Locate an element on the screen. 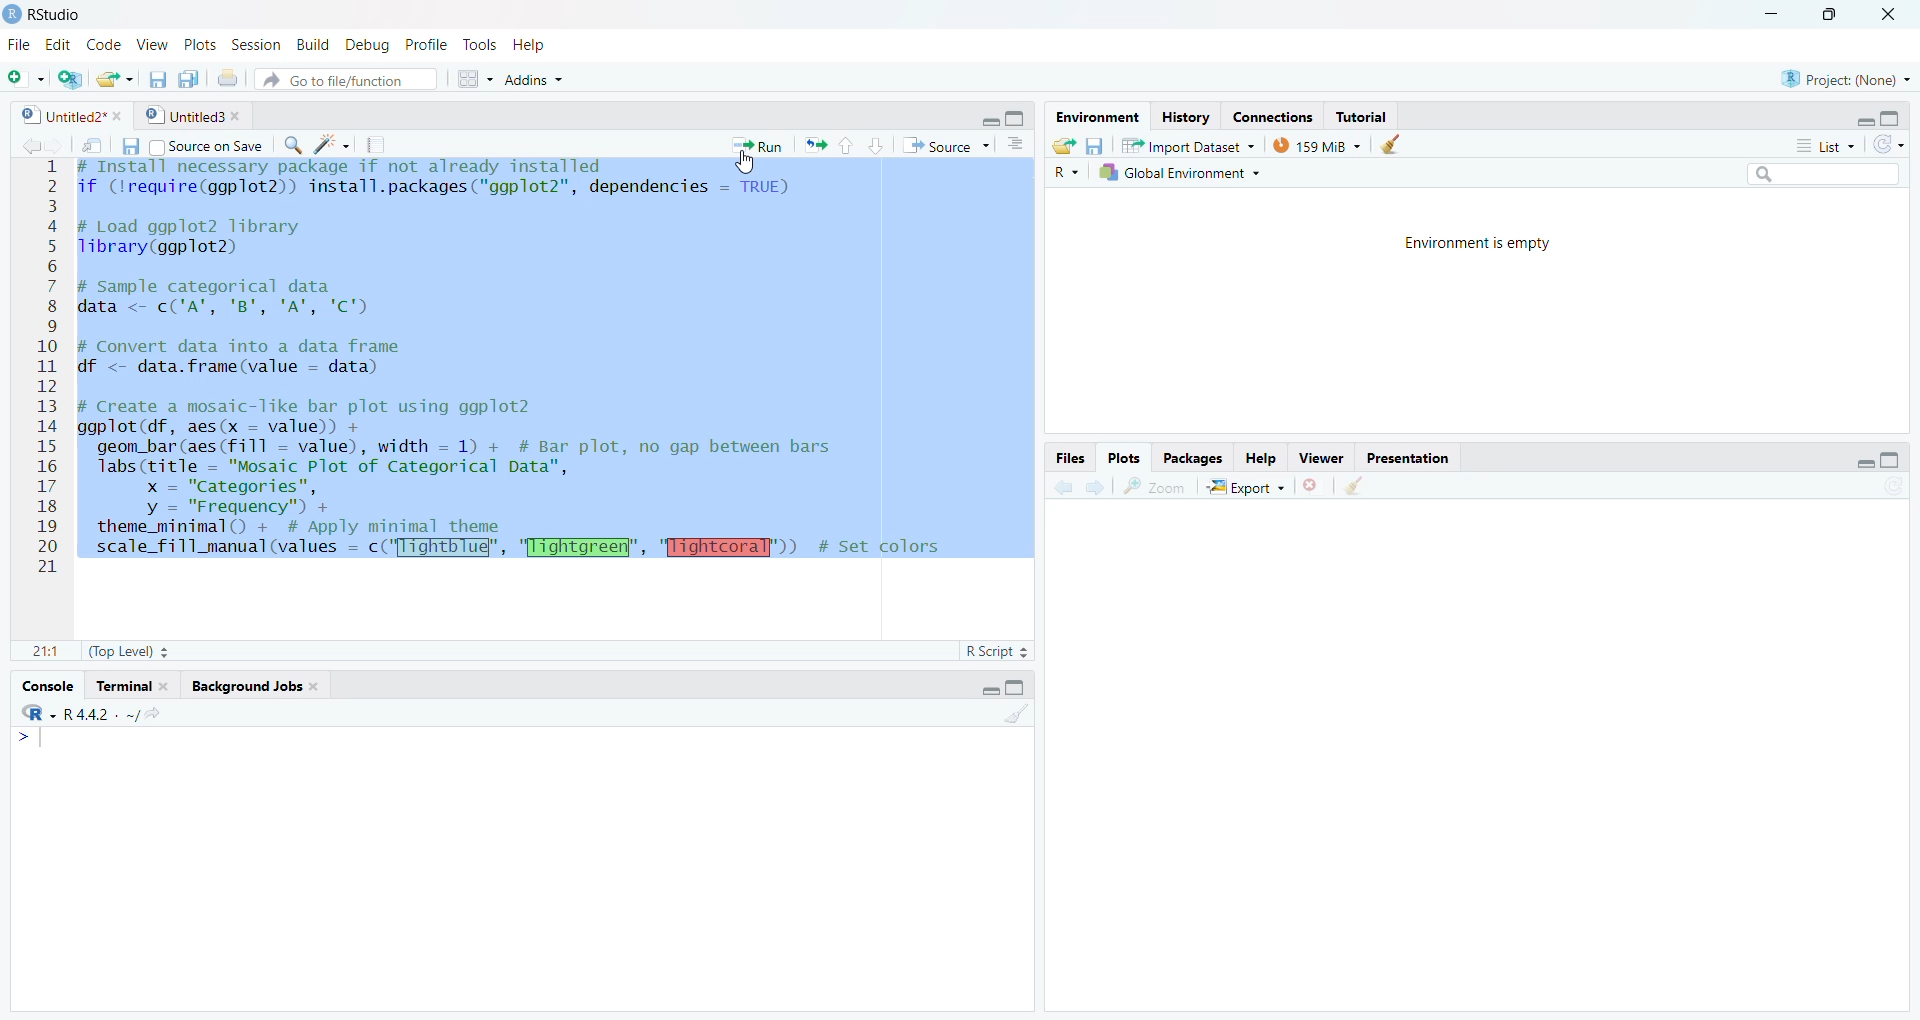  Minimize is located at coordinates (988, 689).